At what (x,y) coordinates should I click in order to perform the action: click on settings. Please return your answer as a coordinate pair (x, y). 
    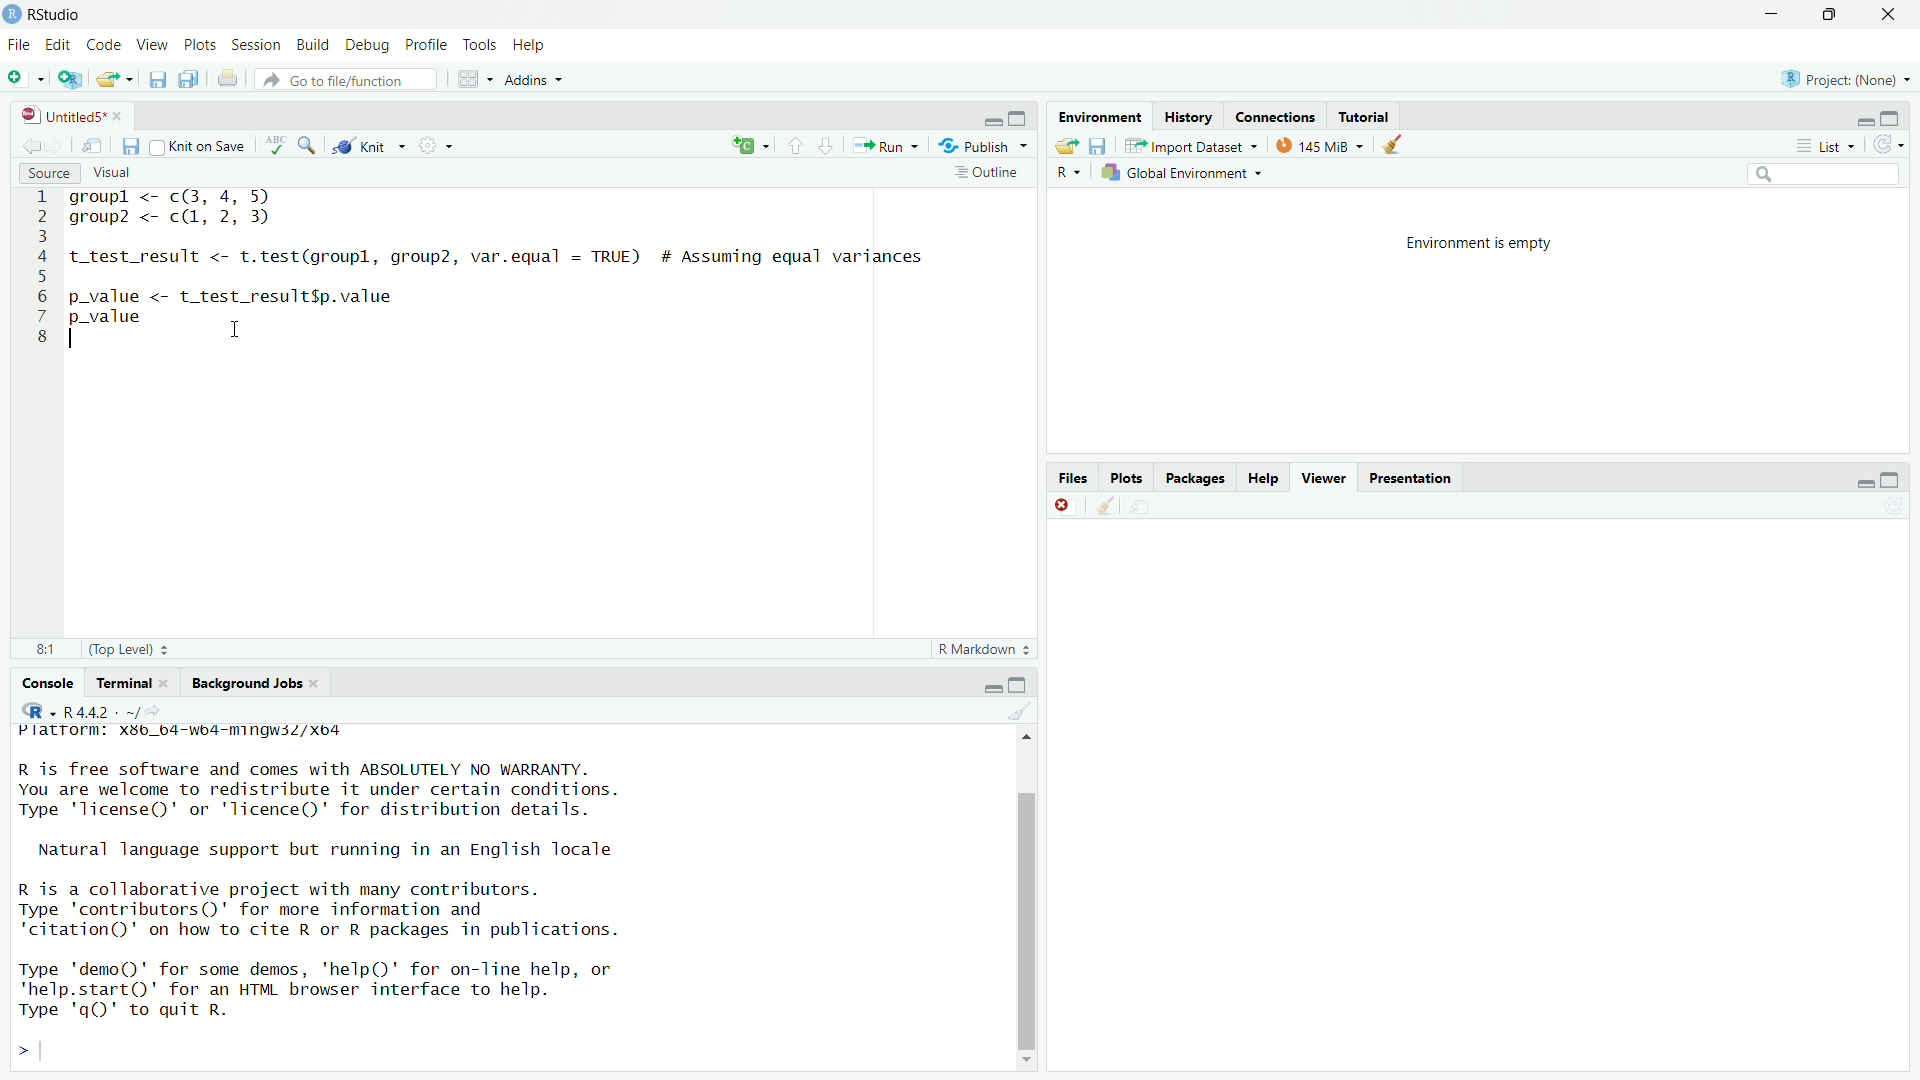
    Looking at the image, I should click on (437, 144).